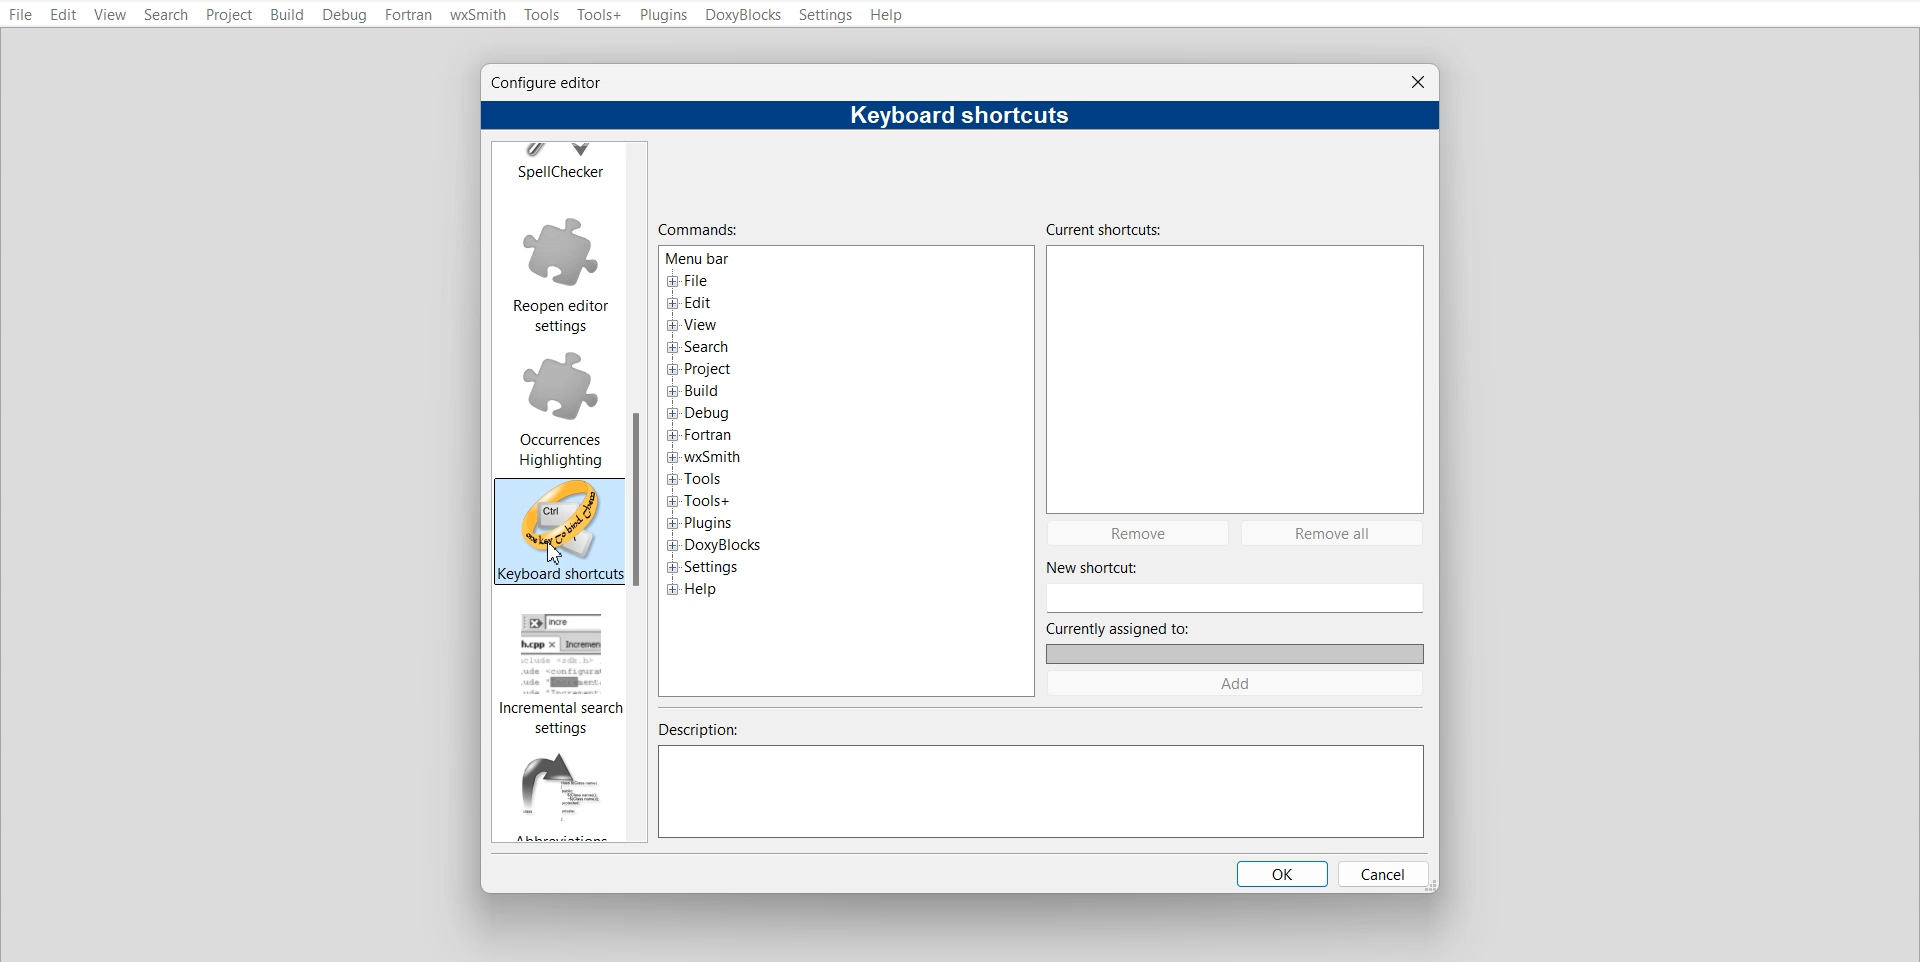 This screenshot has width=1920, height=962. I want to click on Incremental search settings, so click(561, 672).